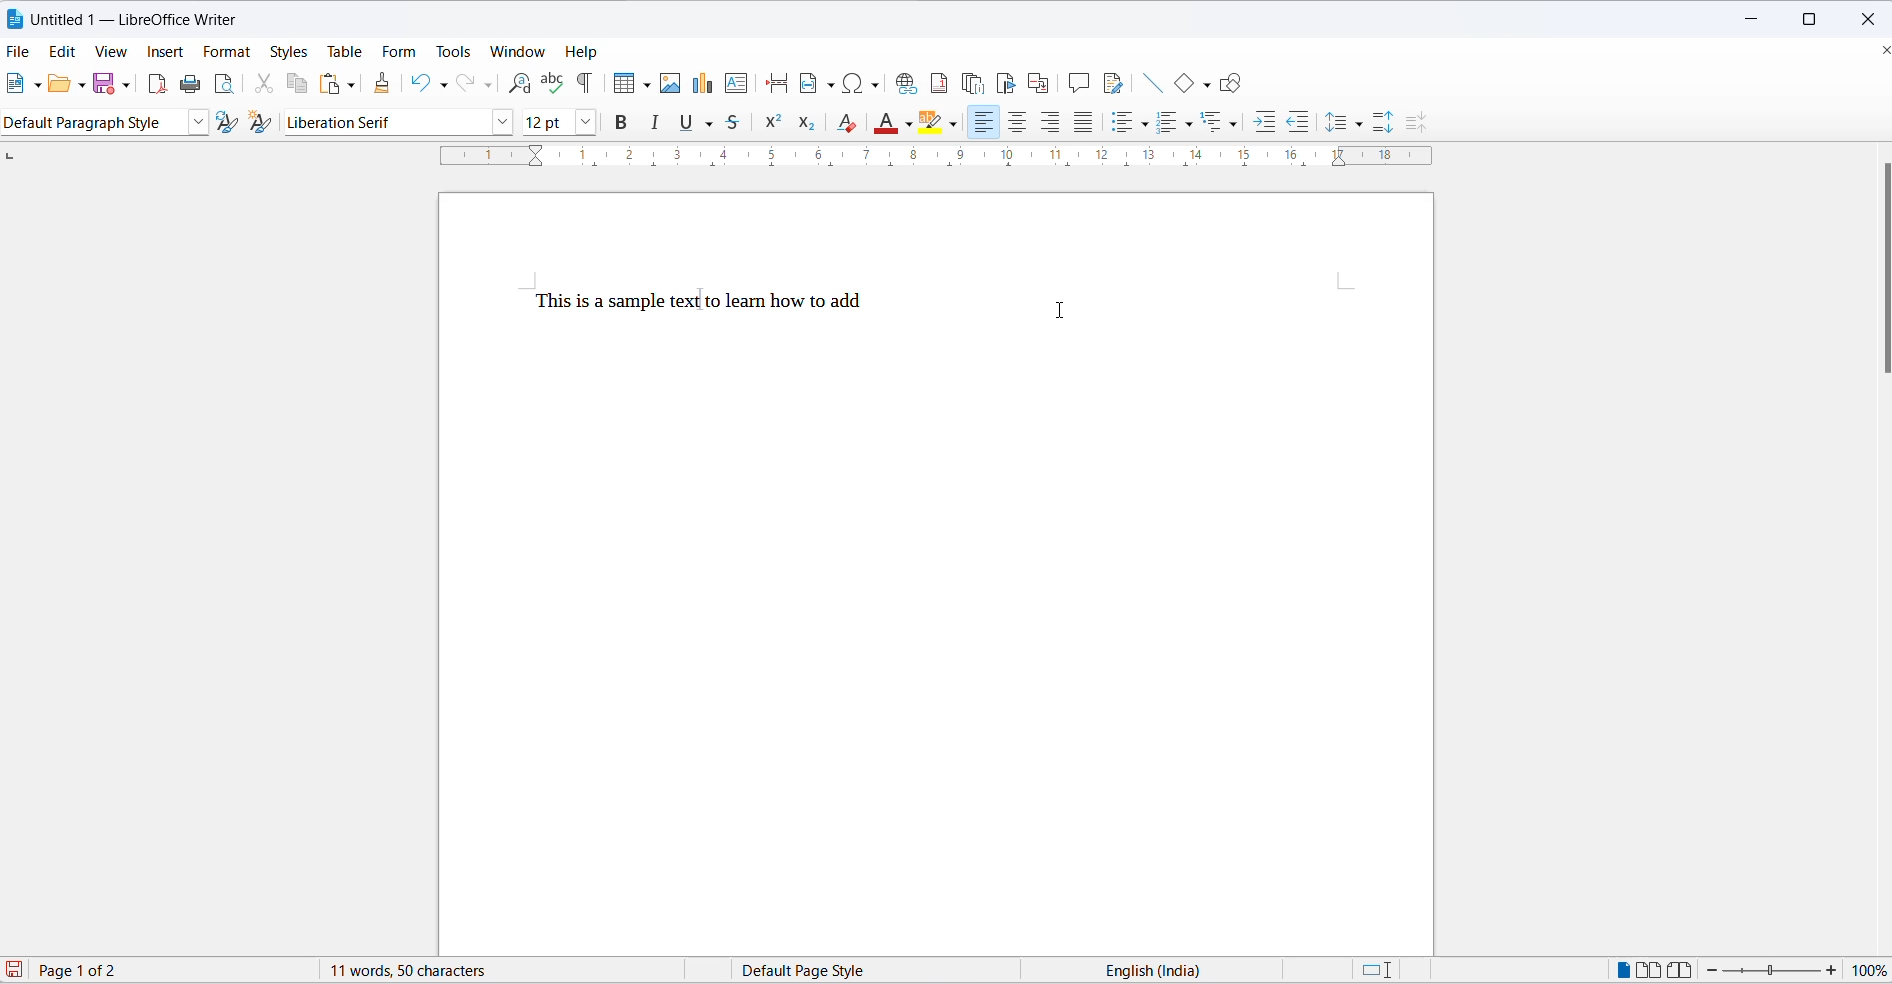  Describe the element at coordinates (467, 84) in the screenshot. I see `redo` at that location.